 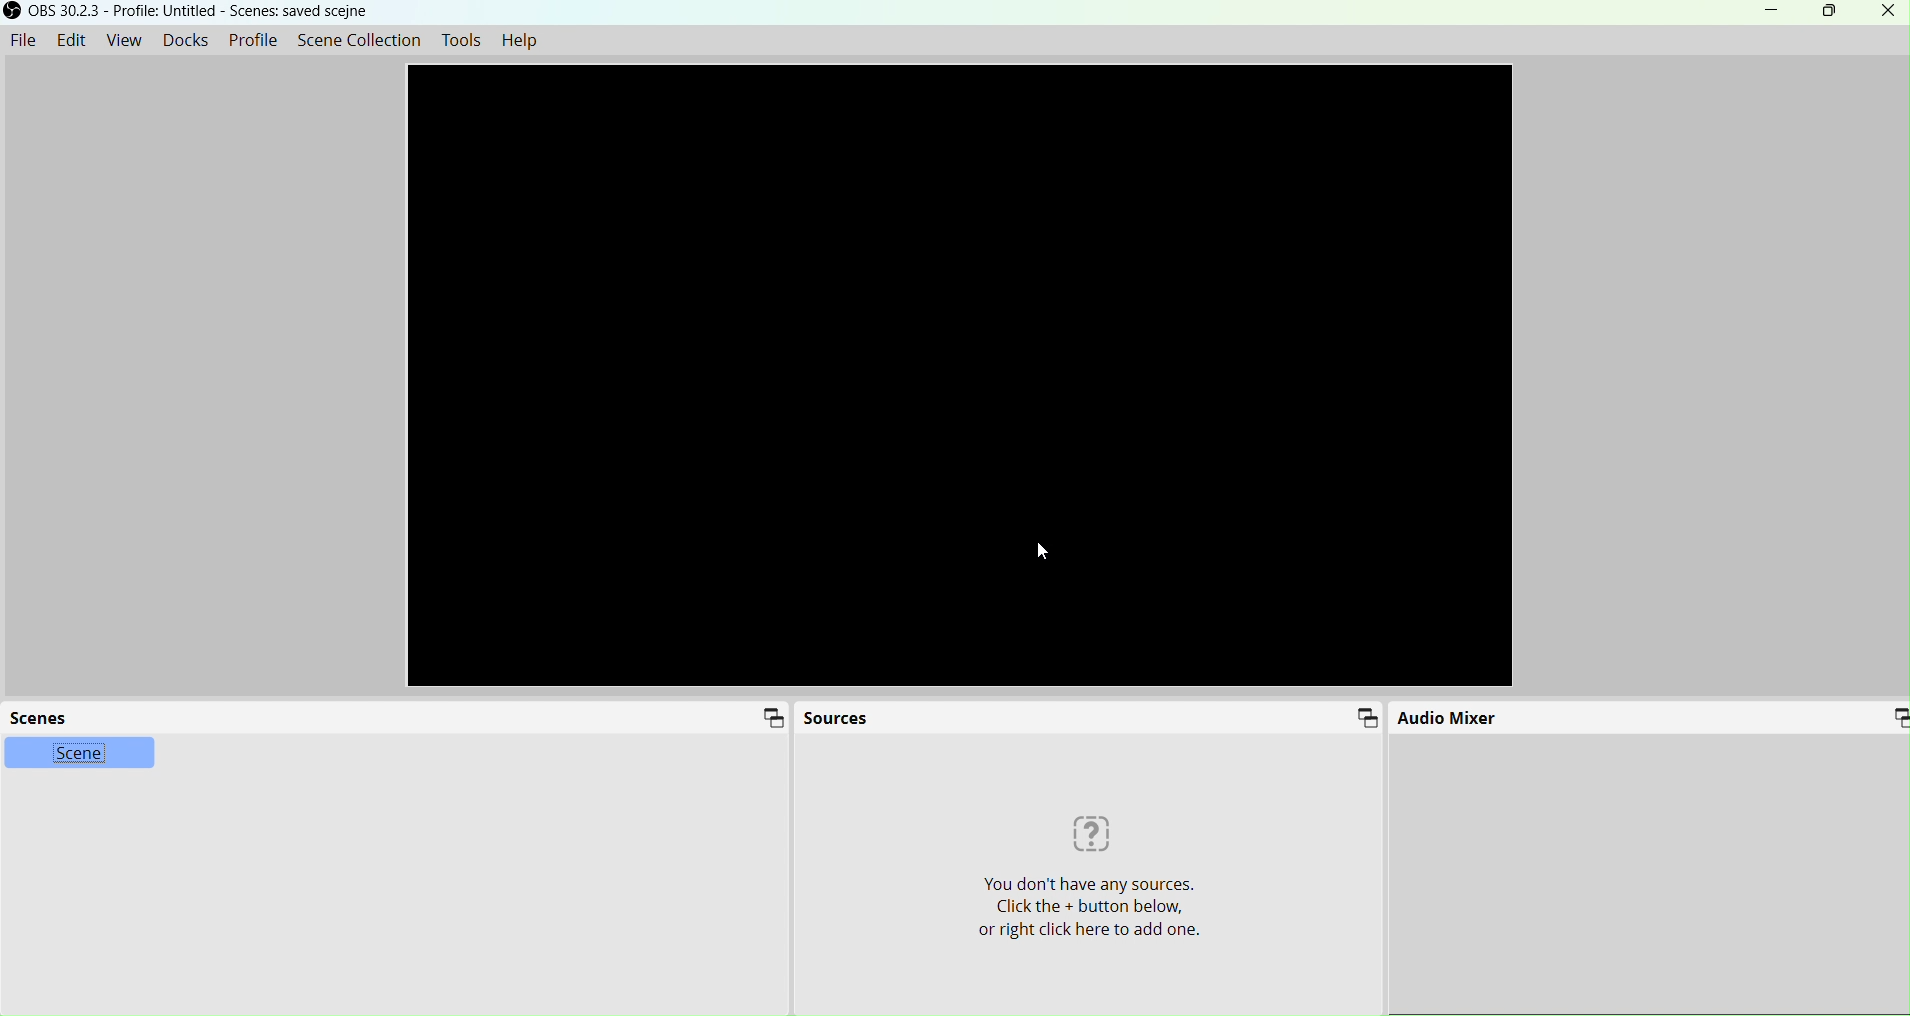 I want to click on Sources, so click(x=838, y=717).